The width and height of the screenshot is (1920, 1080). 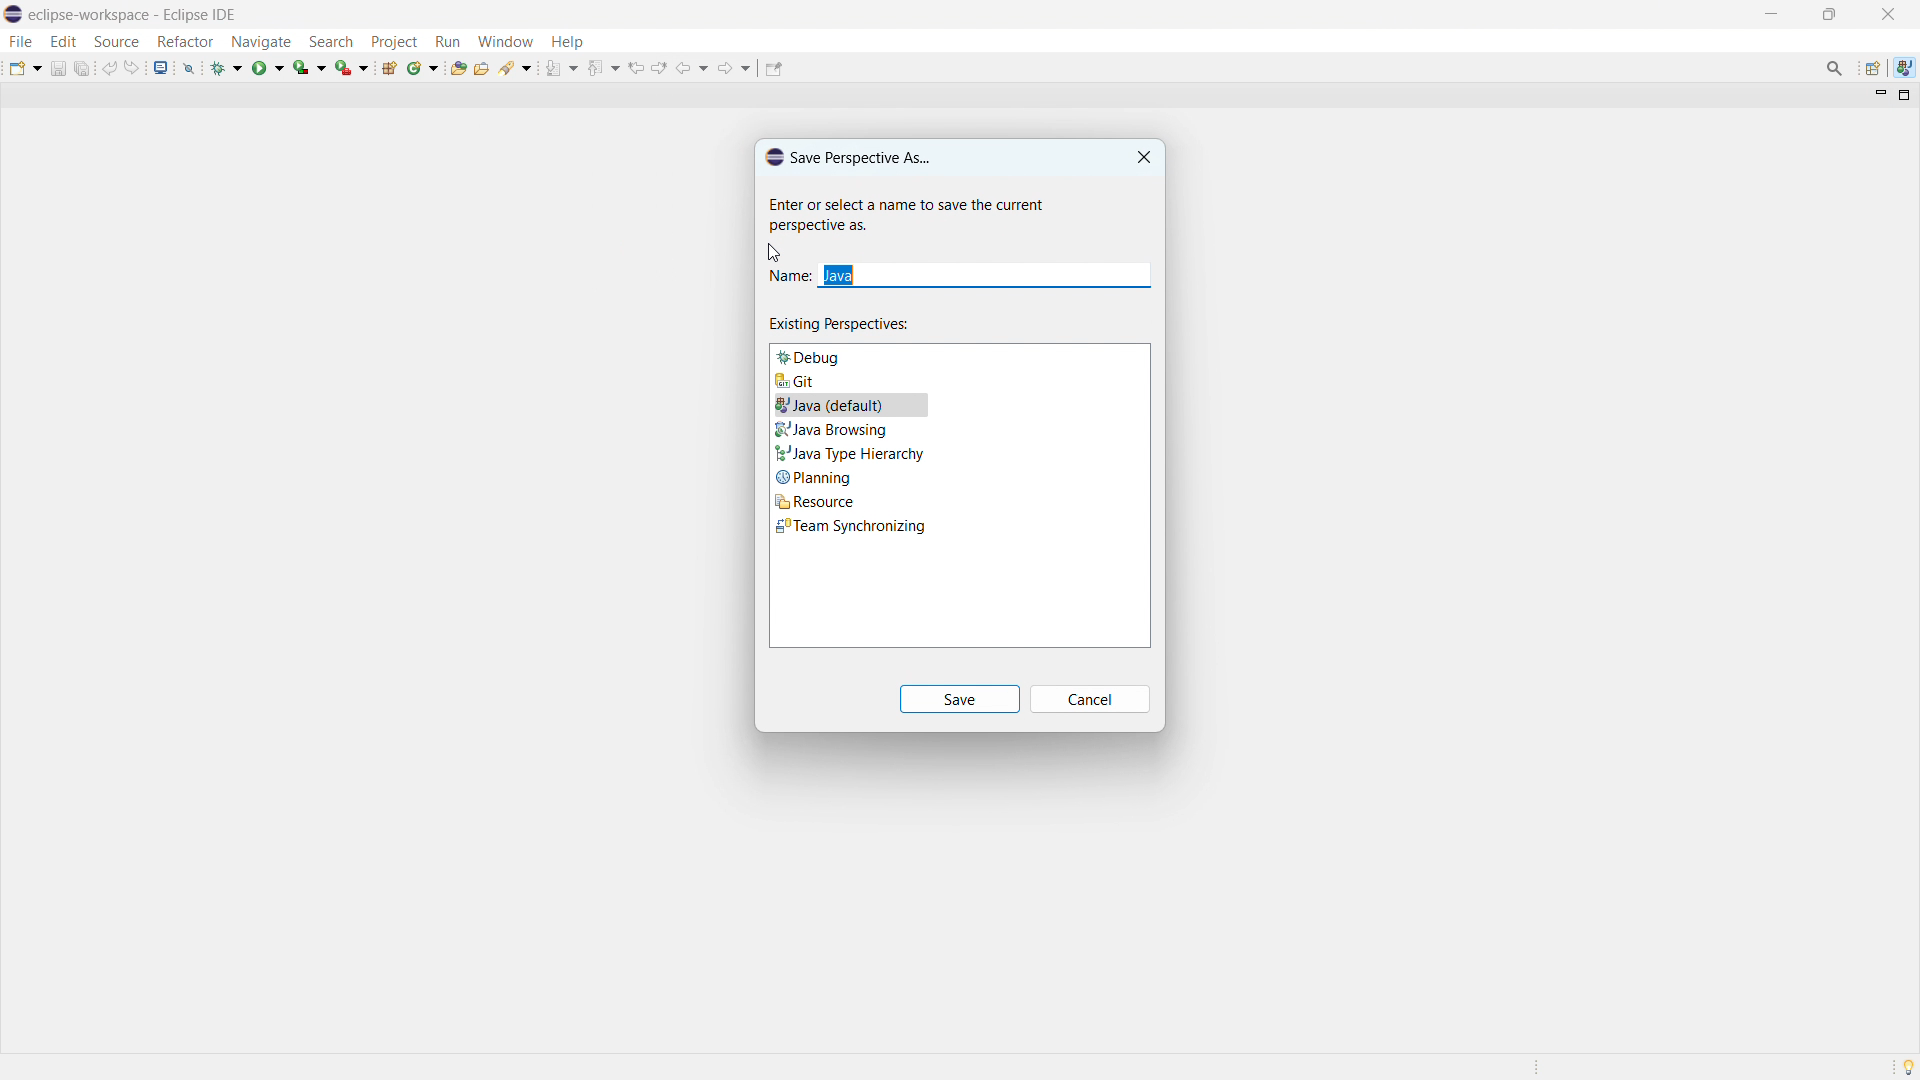 What do you see at coordinates (161, 67) in the screenshot?
I see `open console` at bounding box center [161, 67].